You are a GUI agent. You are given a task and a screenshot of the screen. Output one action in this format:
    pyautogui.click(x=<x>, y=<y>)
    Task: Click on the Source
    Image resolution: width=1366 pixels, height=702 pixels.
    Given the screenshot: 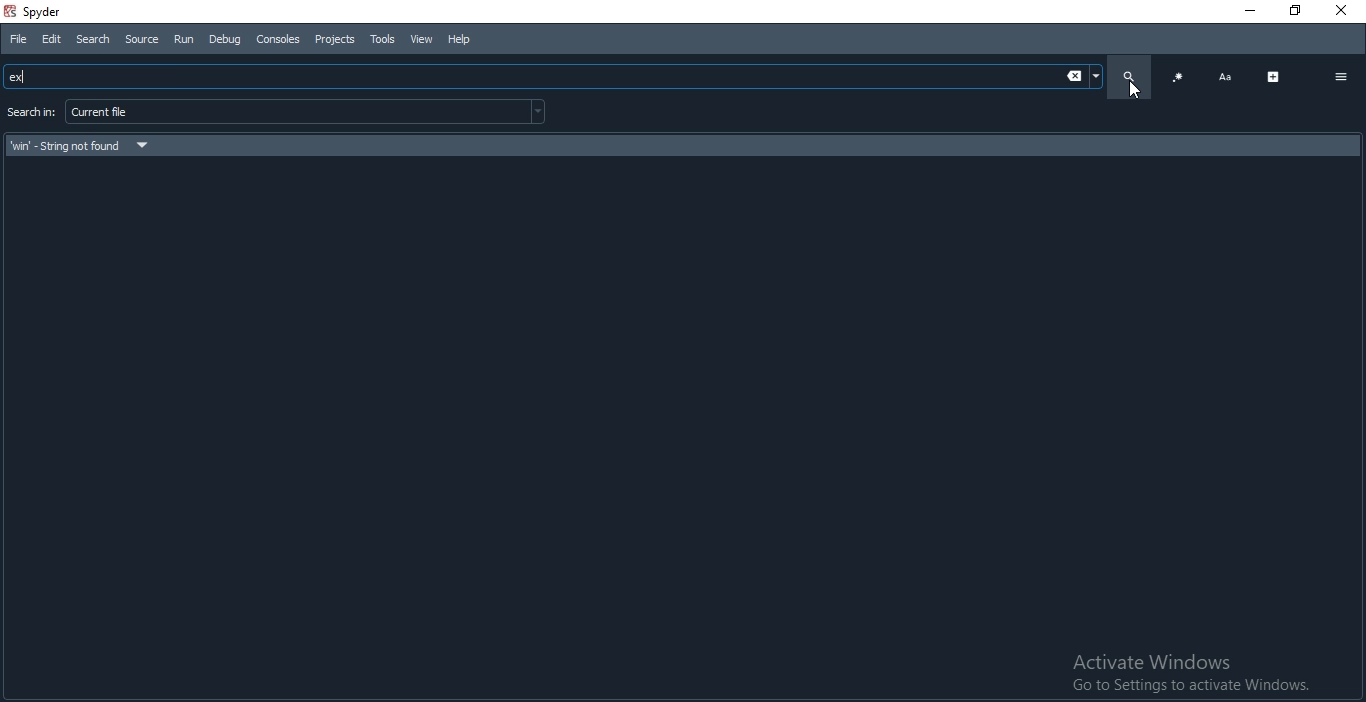 What is the action you would take?
    pyautogui.click(x=142, y=39)
    